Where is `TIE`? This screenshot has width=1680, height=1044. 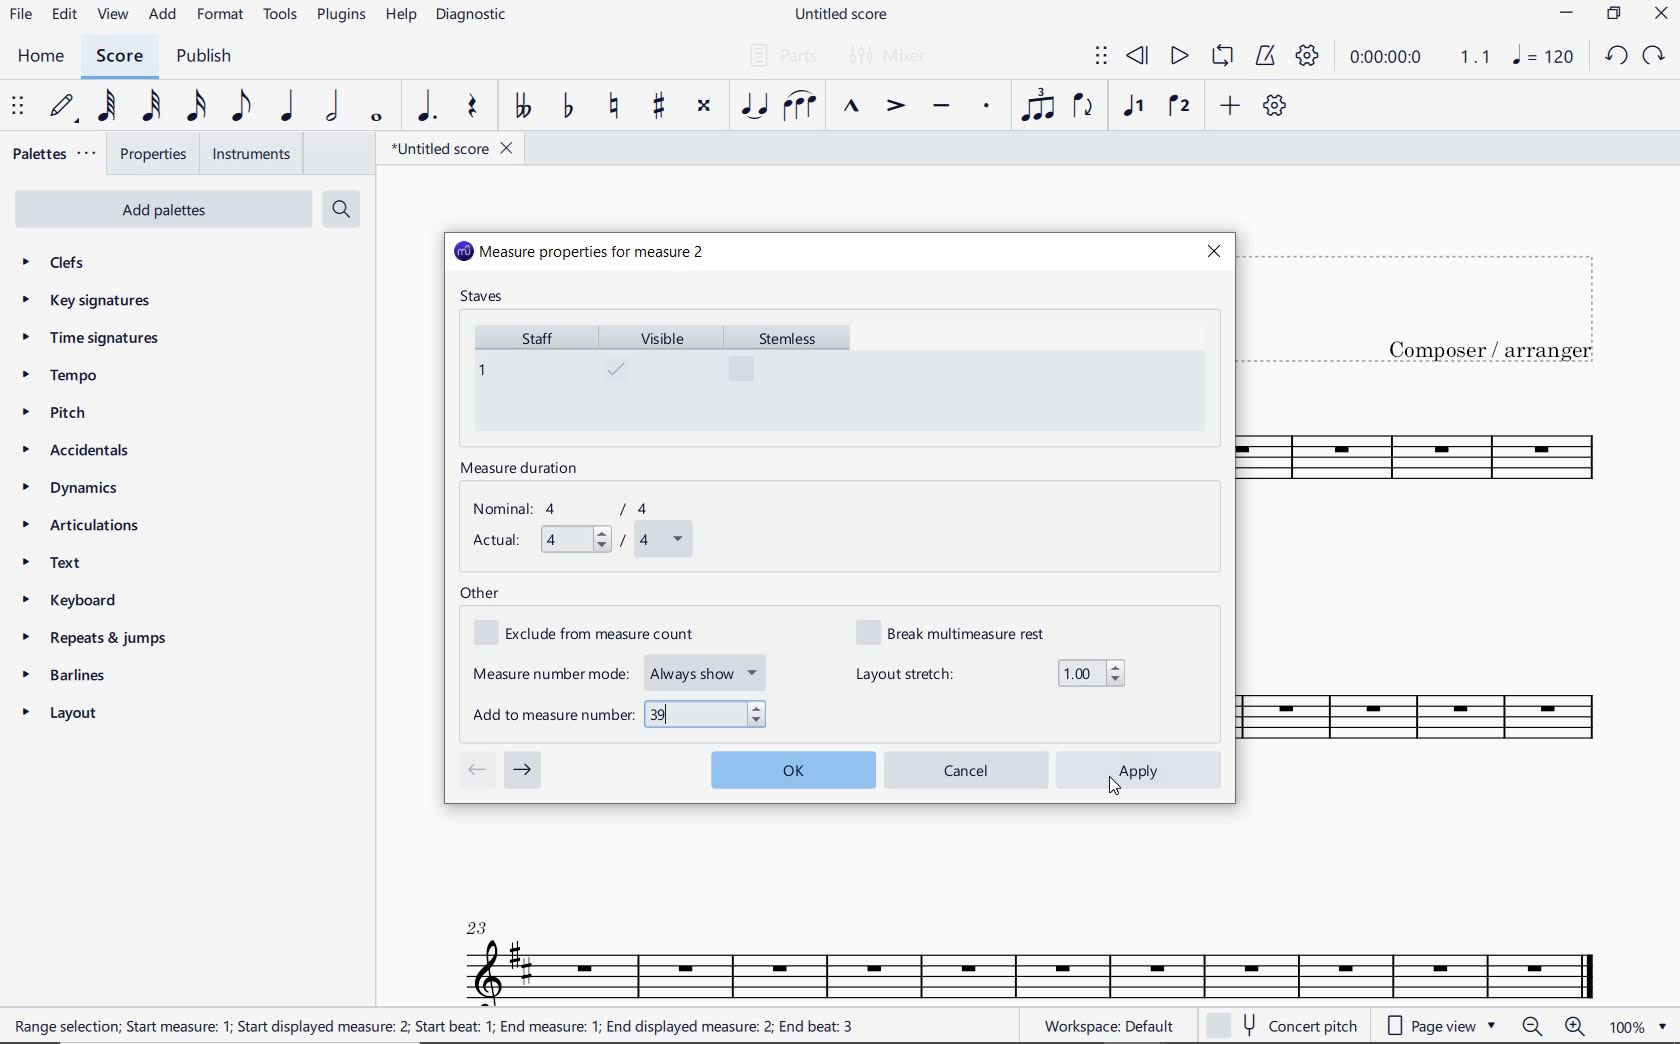 TIE is located at coordinates (754, 105).